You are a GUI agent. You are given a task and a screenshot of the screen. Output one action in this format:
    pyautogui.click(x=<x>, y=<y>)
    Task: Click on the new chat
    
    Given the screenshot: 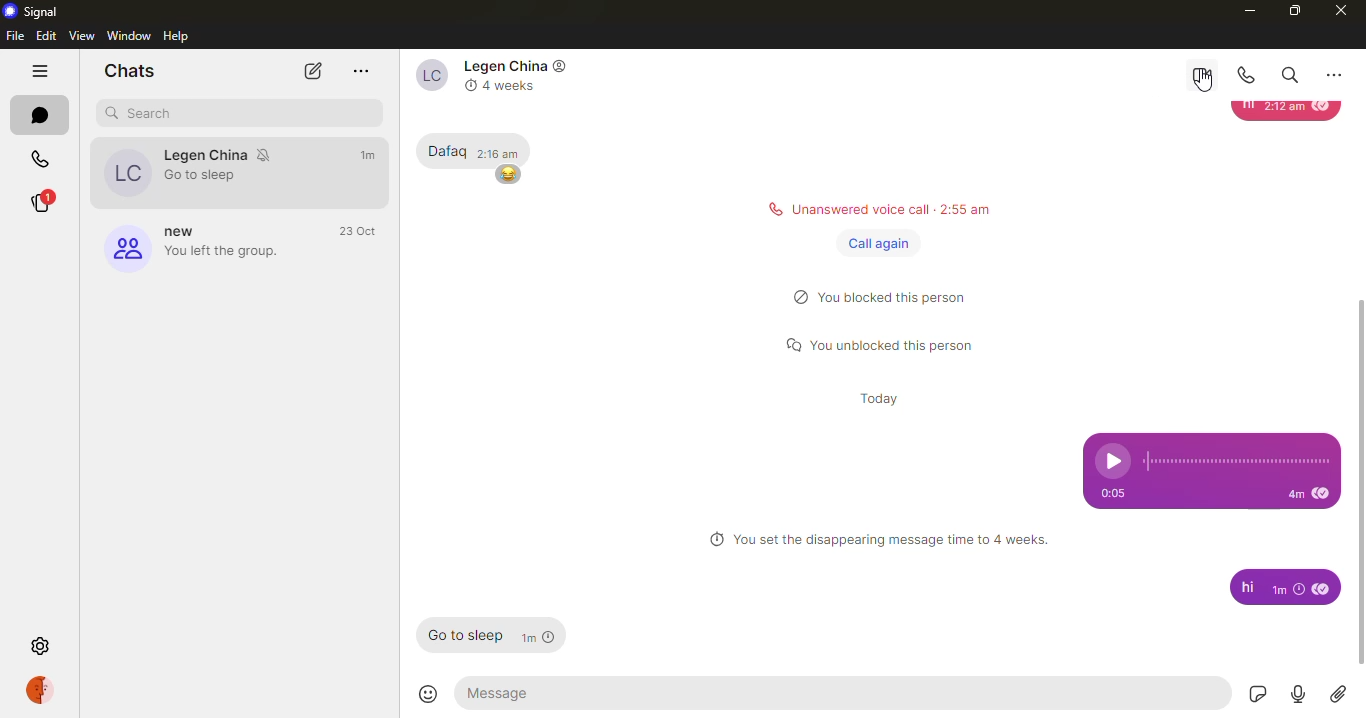 What is the action you would take?
    pyautogui.click(x=311, y=71)
    